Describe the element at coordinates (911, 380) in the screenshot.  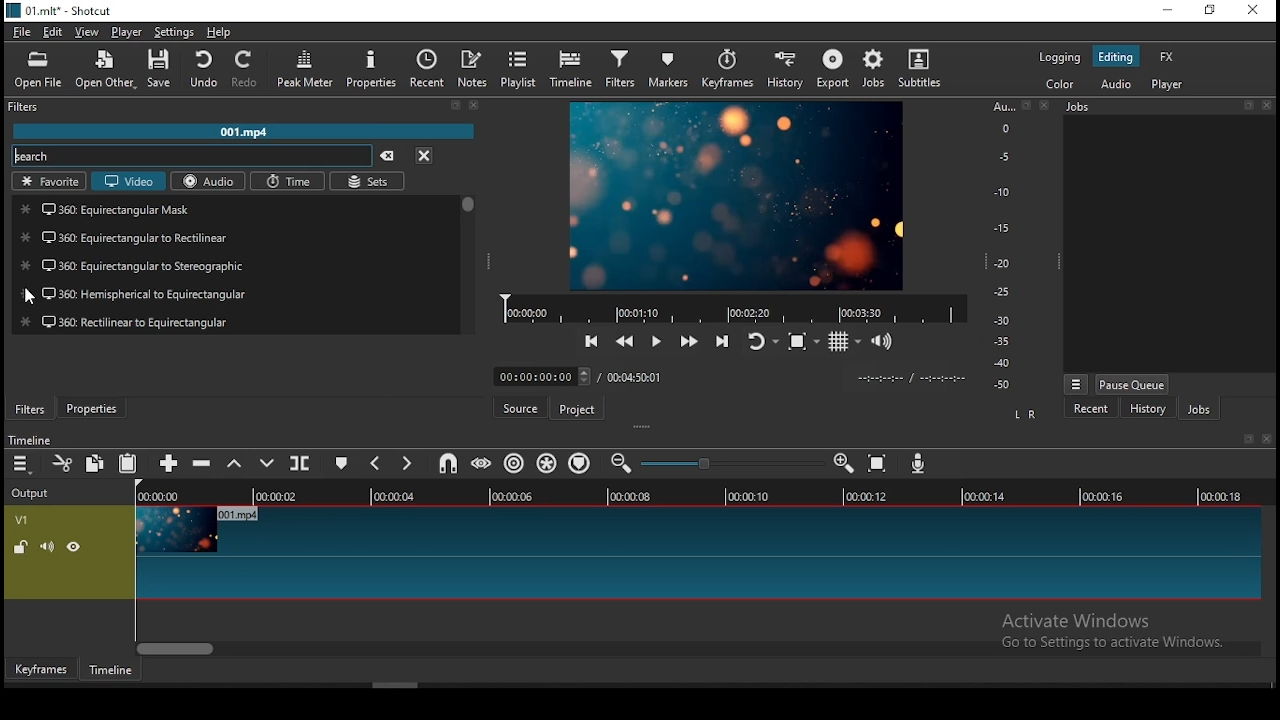
I see `timestamp` at that location.